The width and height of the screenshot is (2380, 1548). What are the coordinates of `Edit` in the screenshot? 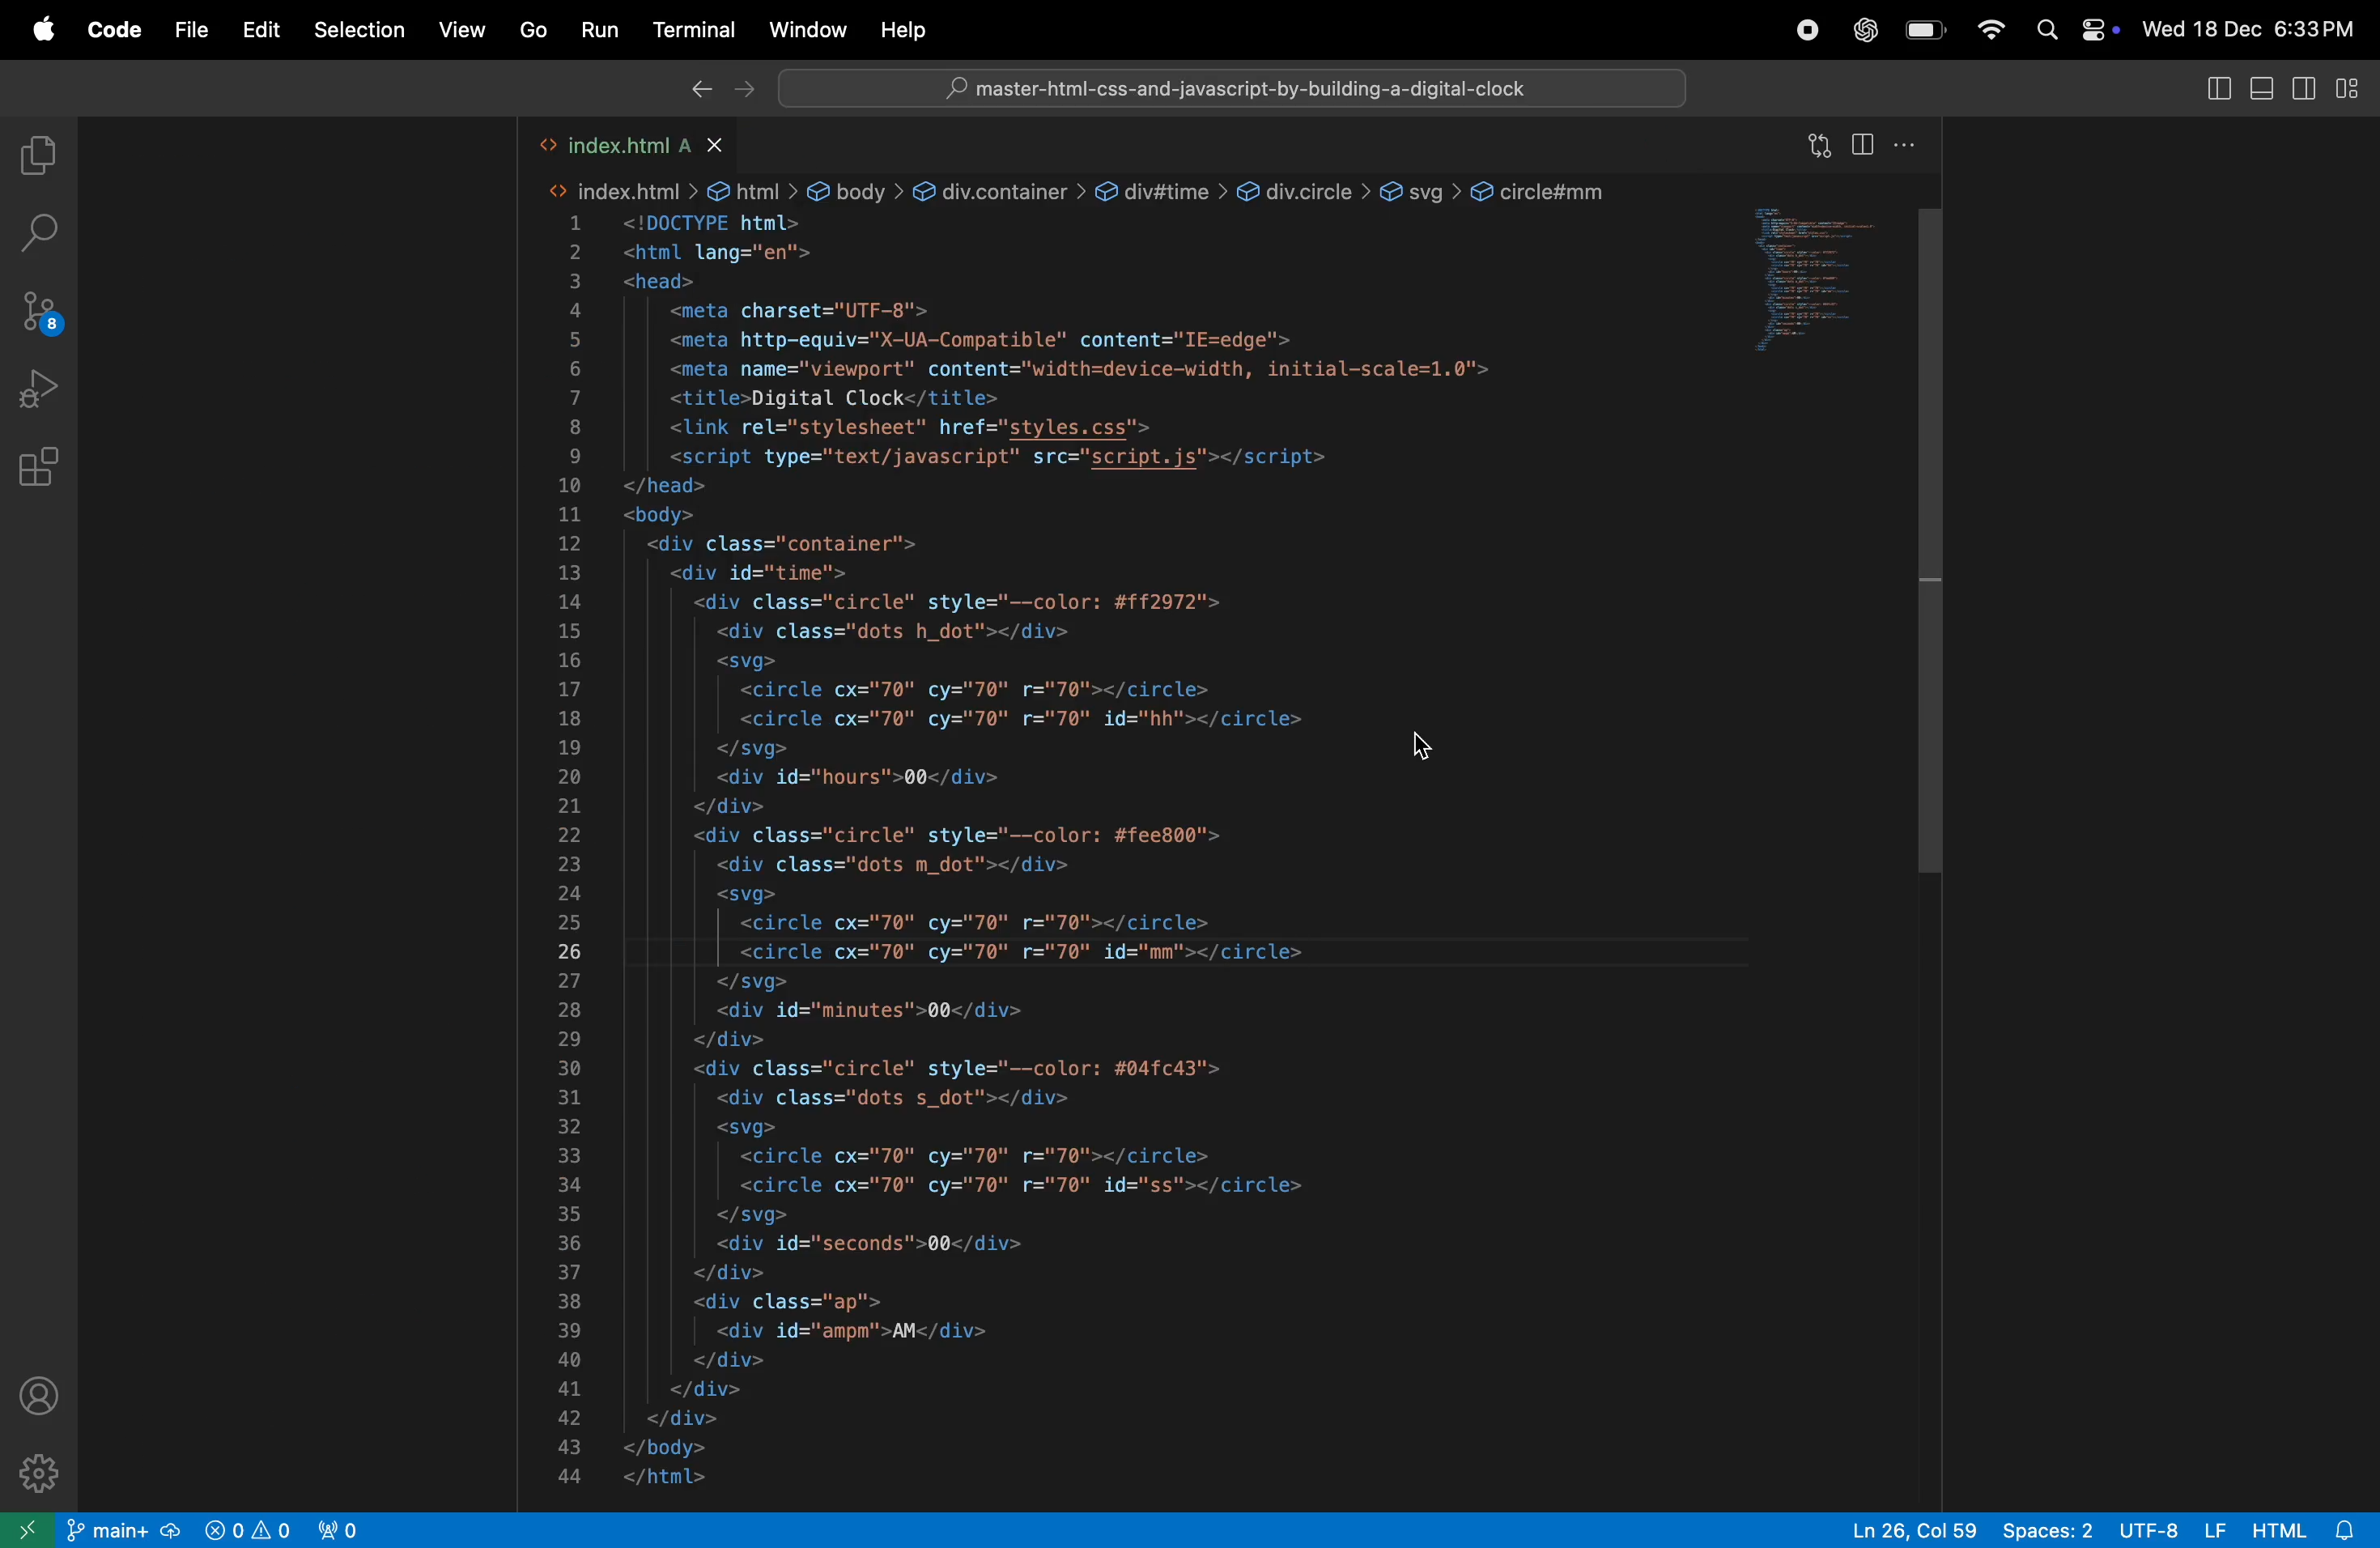 It's located at (261, 29).